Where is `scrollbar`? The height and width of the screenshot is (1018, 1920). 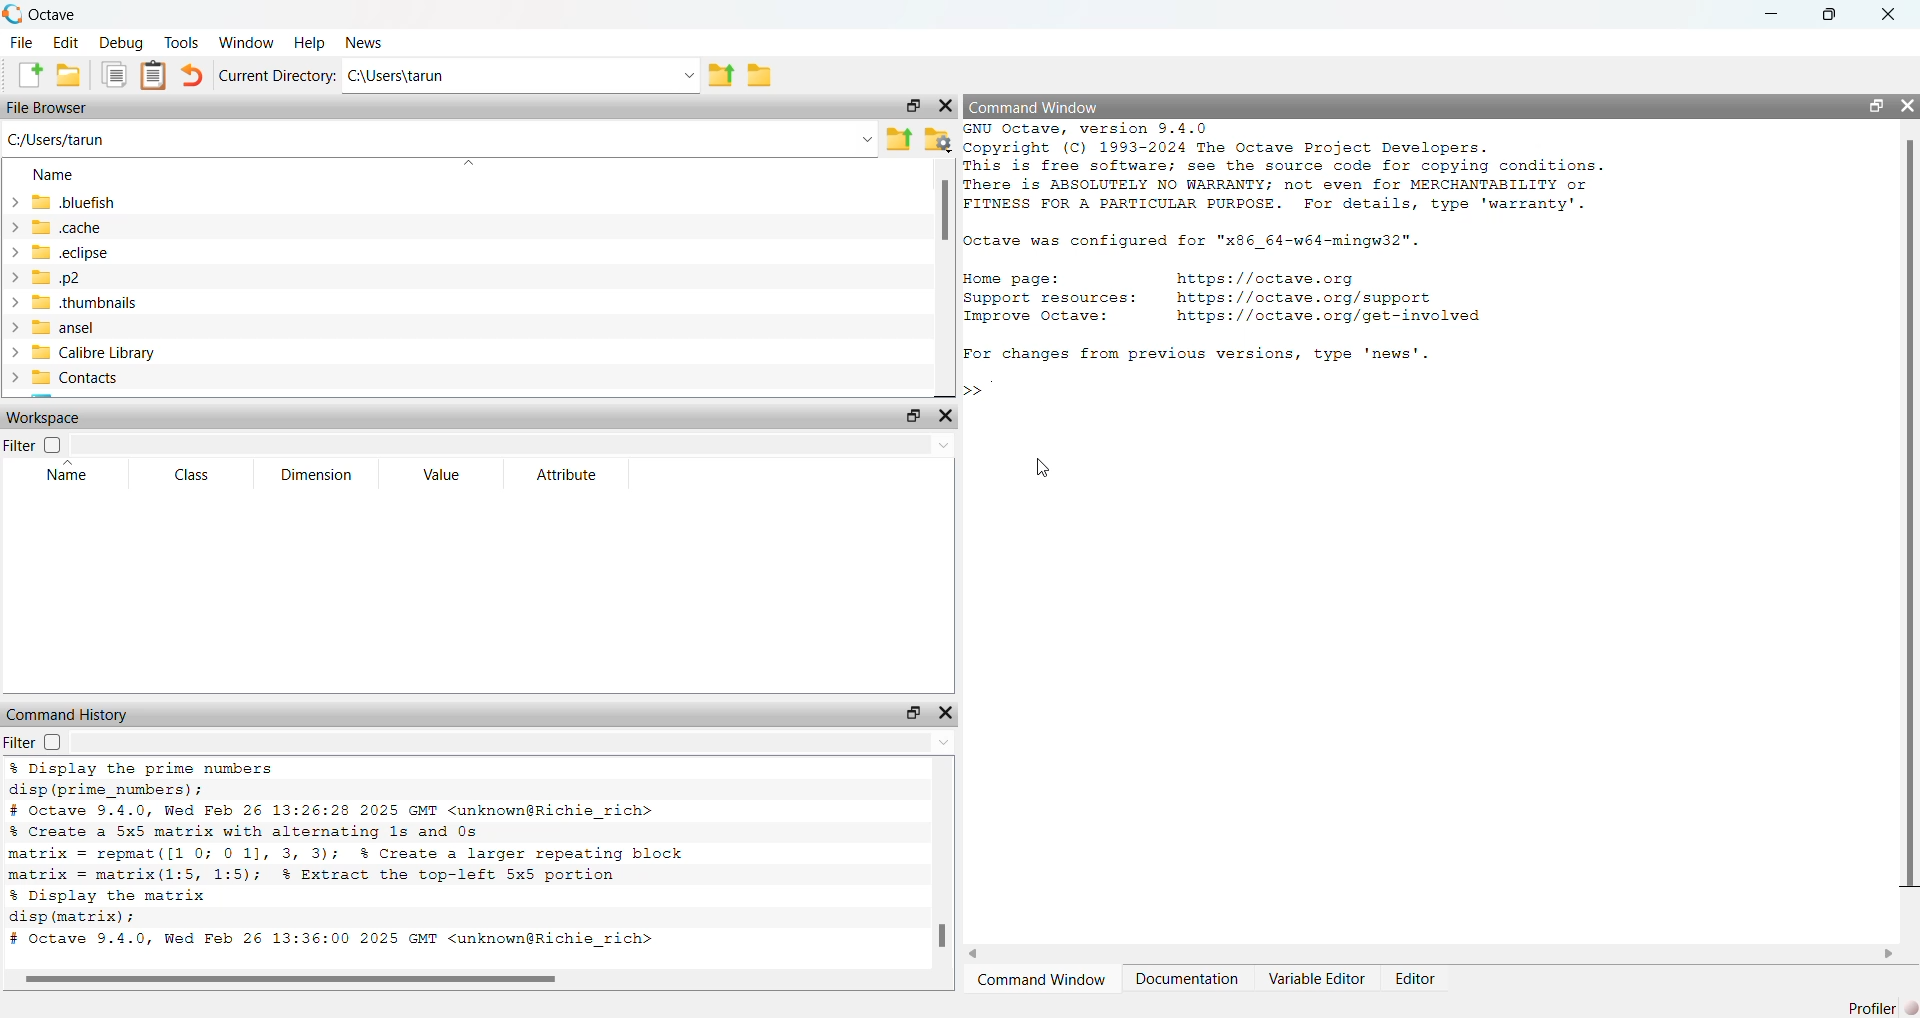
scrollbar is located at coordinates (944, 215).